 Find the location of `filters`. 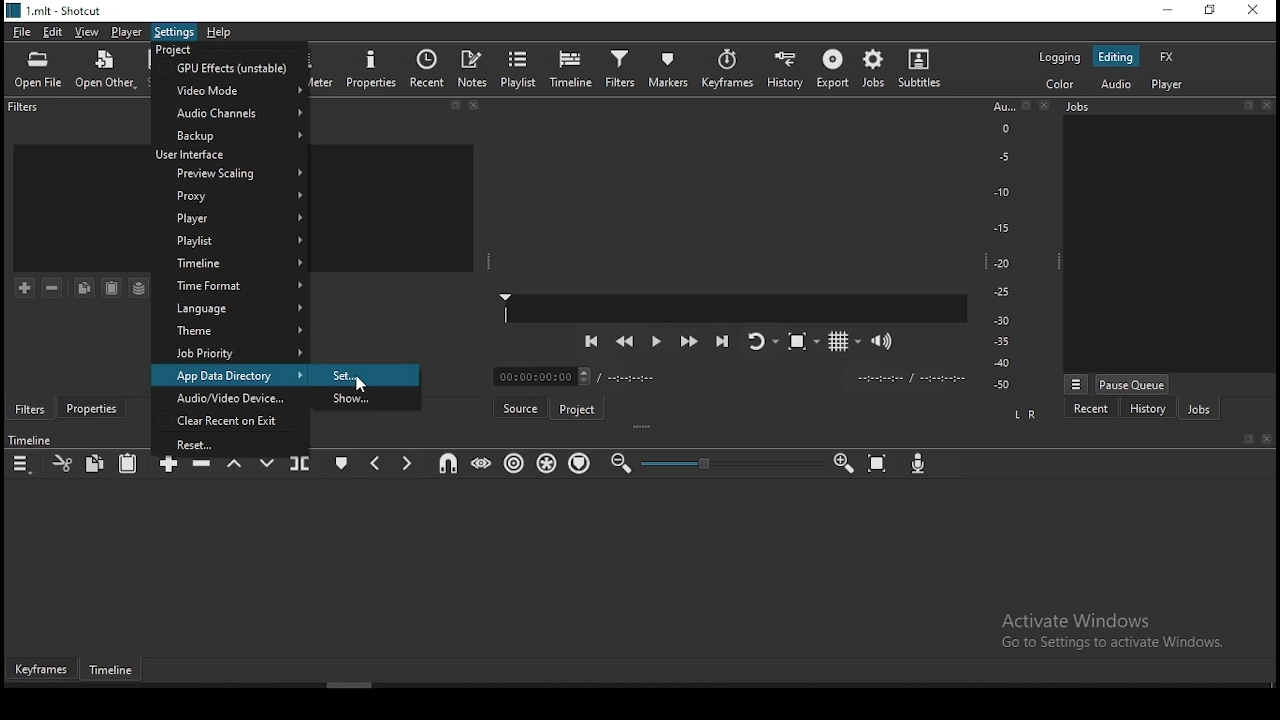

filters is located at coordinates (29, 408).